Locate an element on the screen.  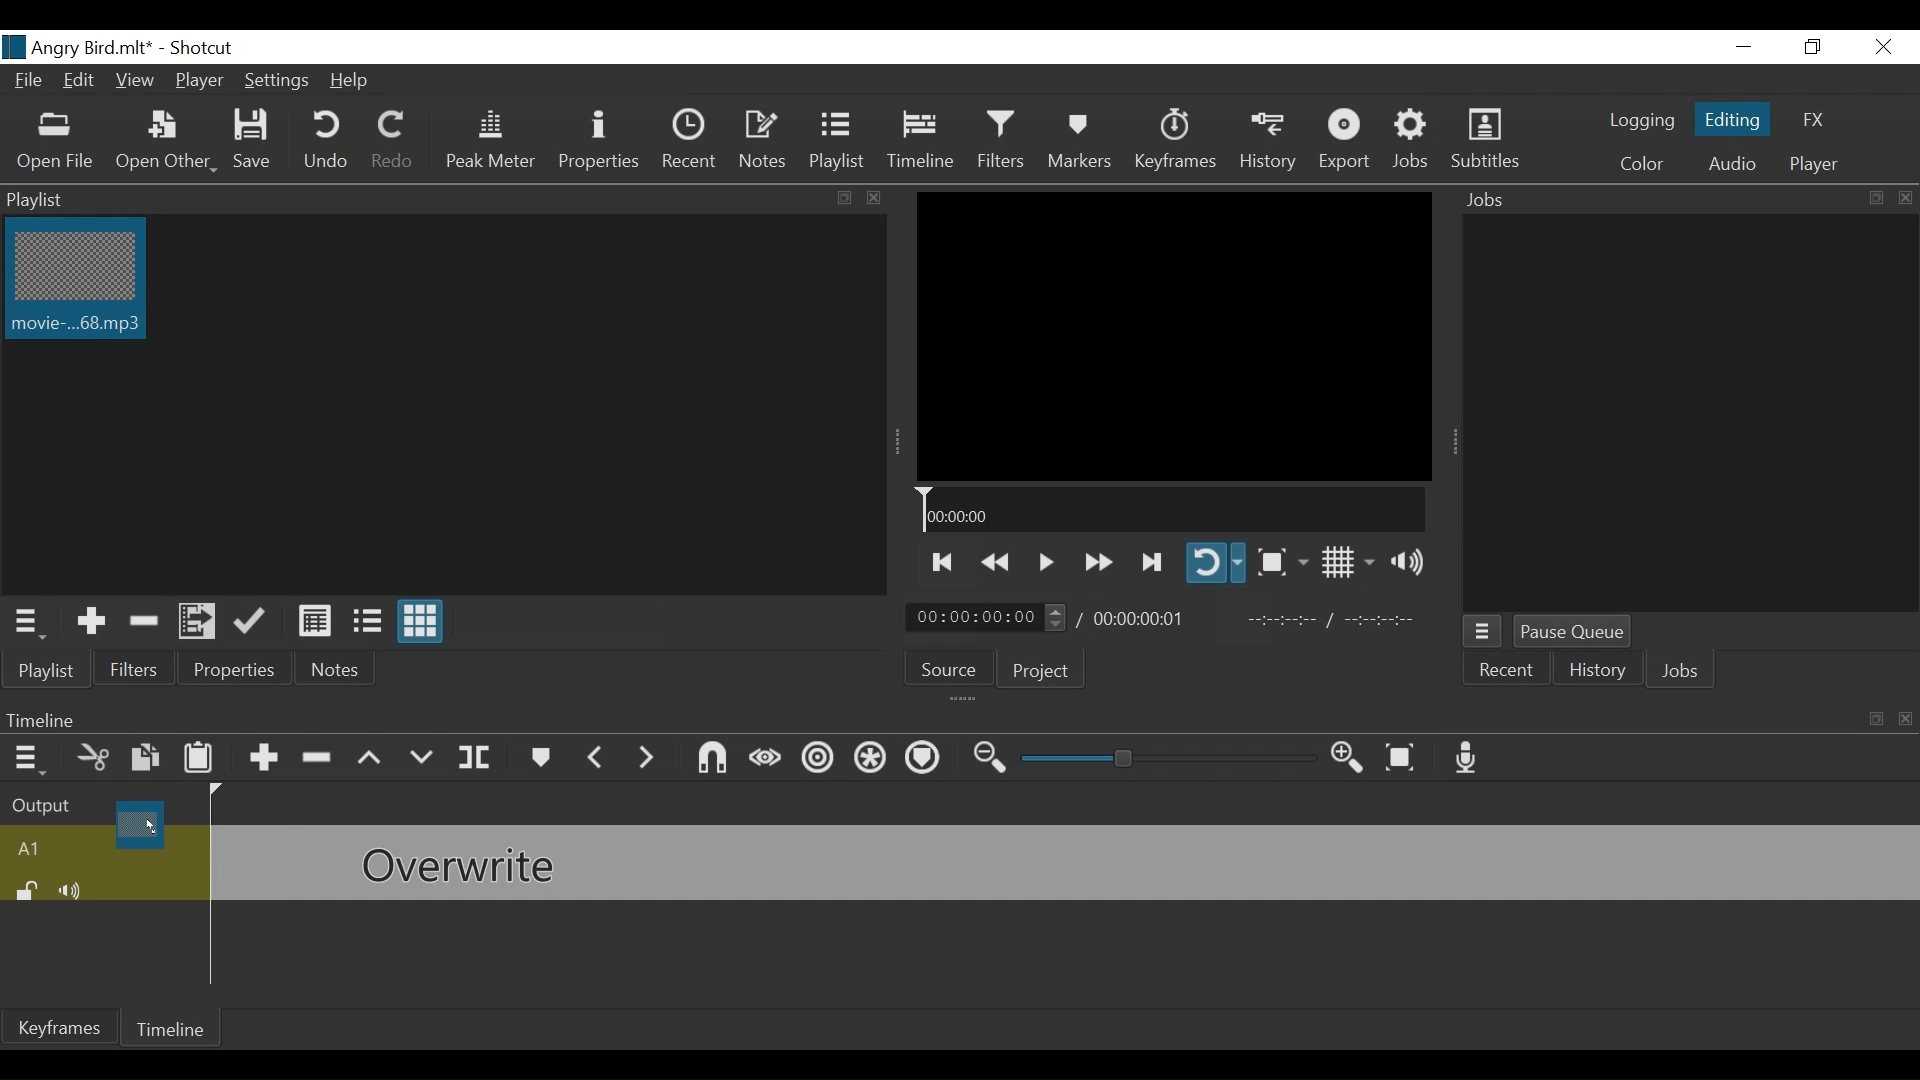
Settings is located at coordinates (274, 81).